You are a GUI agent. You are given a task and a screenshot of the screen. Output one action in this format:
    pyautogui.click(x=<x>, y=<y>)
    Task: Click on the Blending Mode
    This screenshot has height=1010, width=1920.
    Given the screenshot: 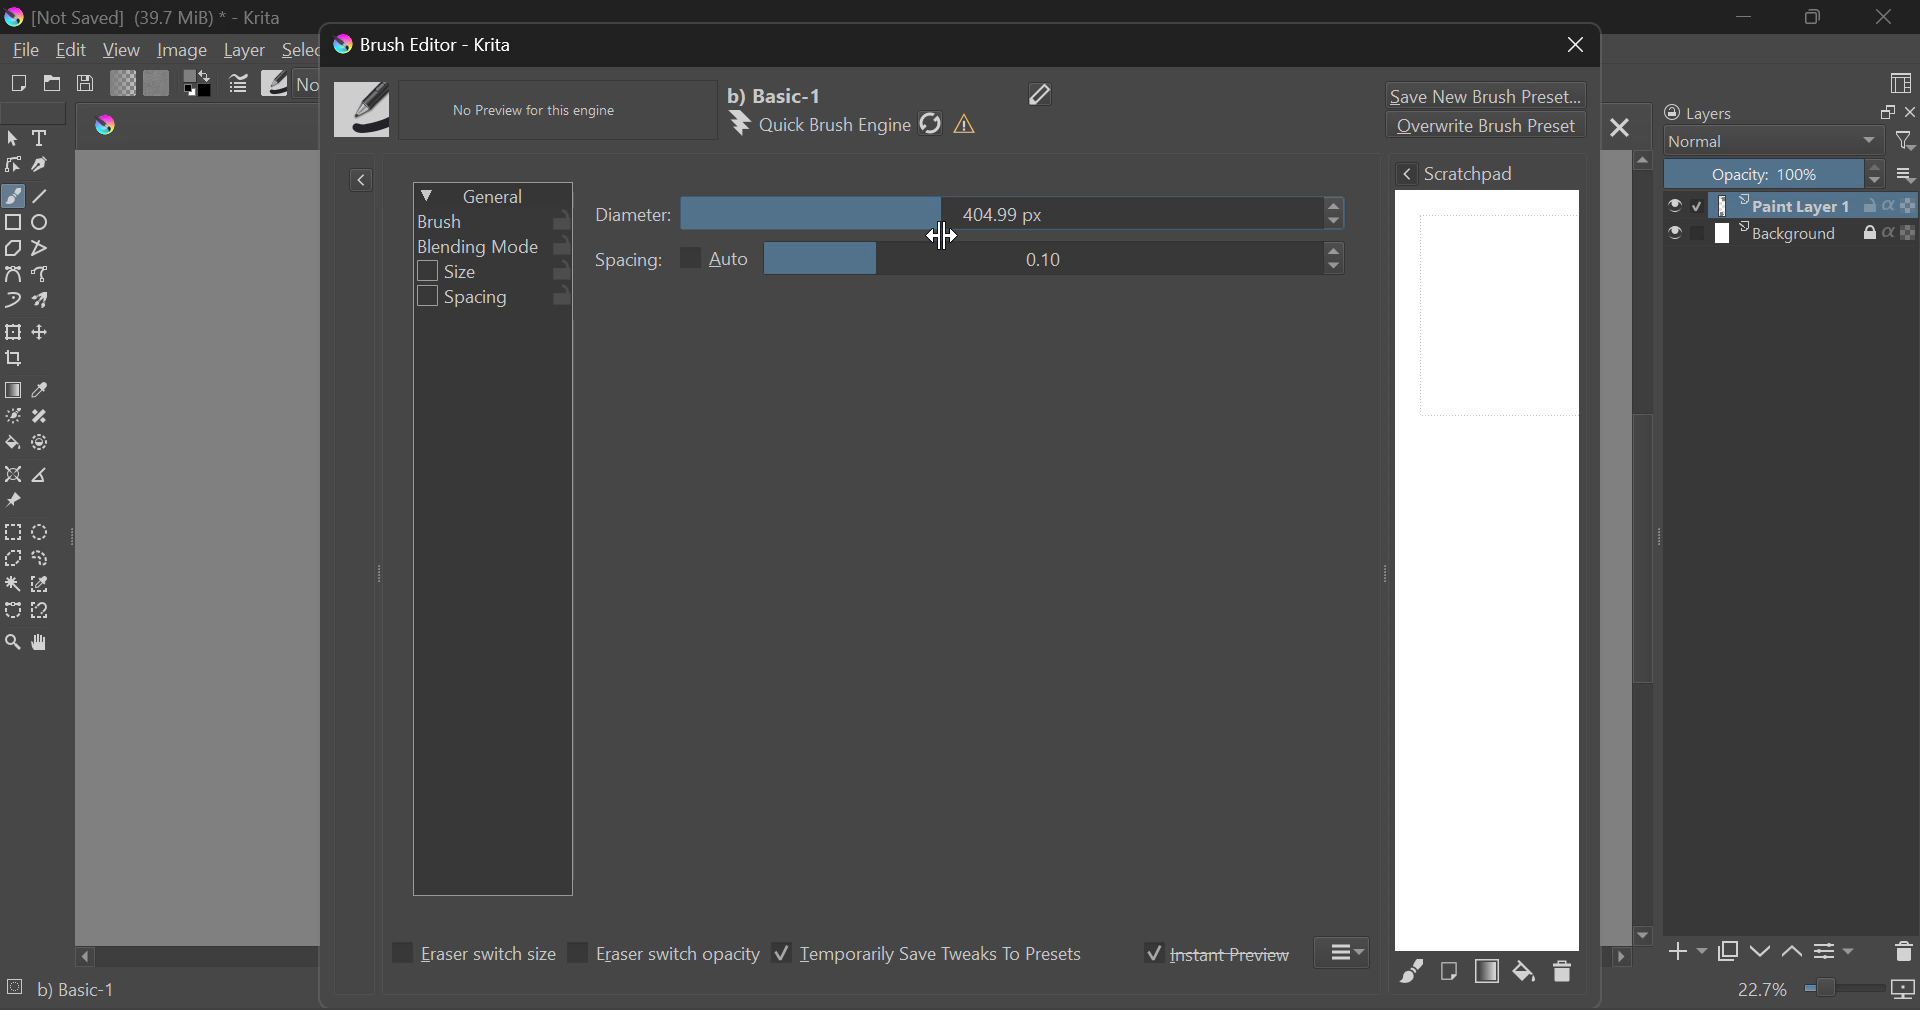 What is the action you would take?
    pyautogui.click(x=1788, y=142)
    